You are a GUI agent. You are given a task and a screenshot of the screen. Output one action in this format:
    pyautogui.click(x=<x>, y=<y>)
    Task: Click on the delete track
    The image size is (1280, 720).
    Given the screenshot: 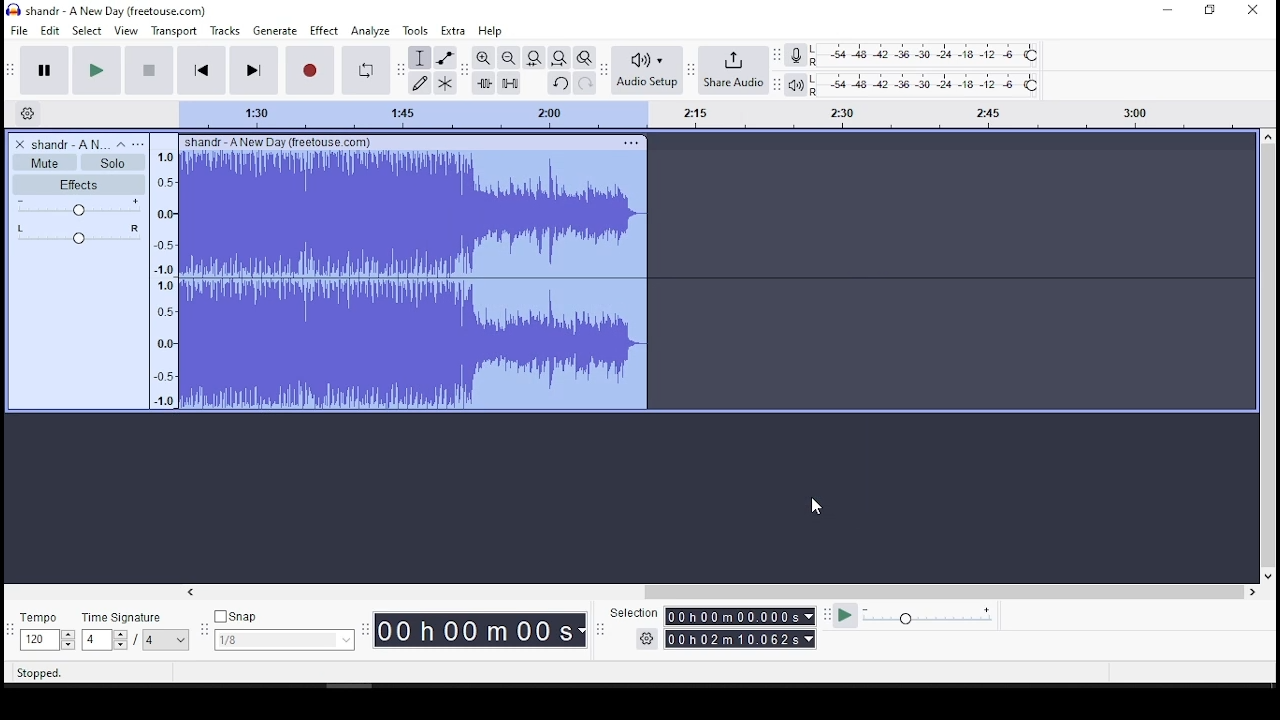 What is the action you would take?
    pyautogui.click(x=20, y=144)
    